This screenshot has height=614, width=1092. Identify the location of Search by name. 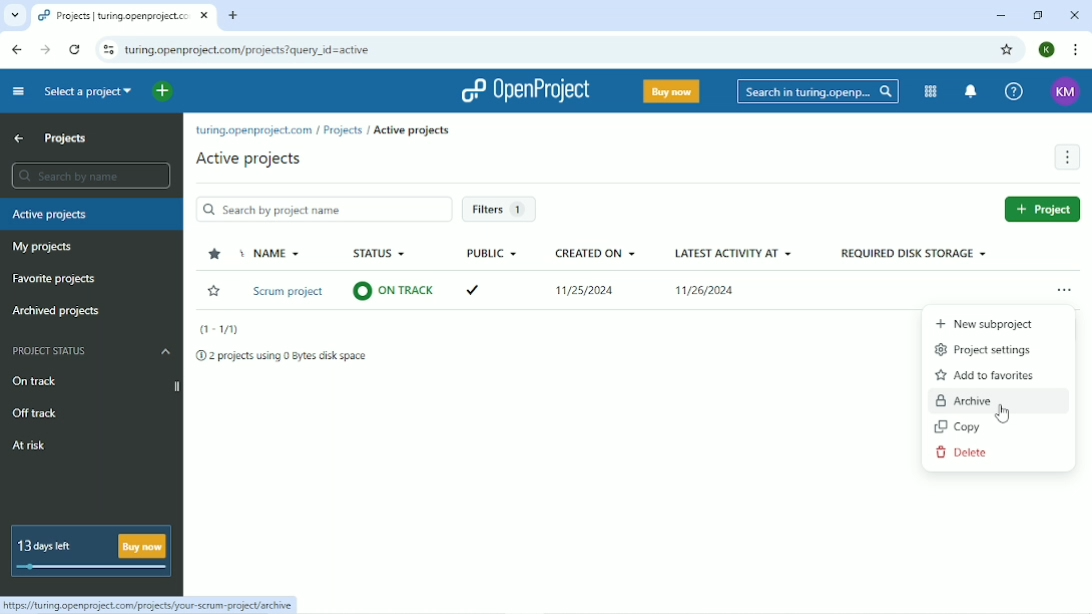
(91, 175).